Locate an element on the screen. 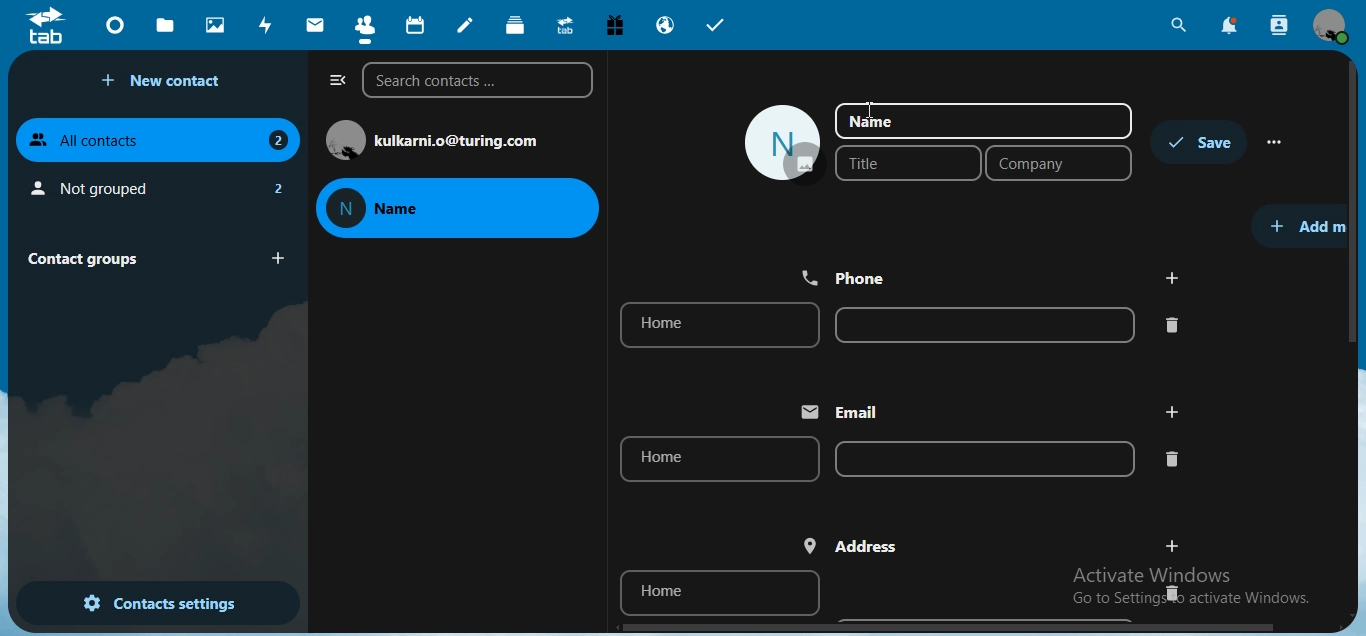 Image resolution: width=1366 pixels, height=636 pixels. upgrade is located at coordinates (563, 24).